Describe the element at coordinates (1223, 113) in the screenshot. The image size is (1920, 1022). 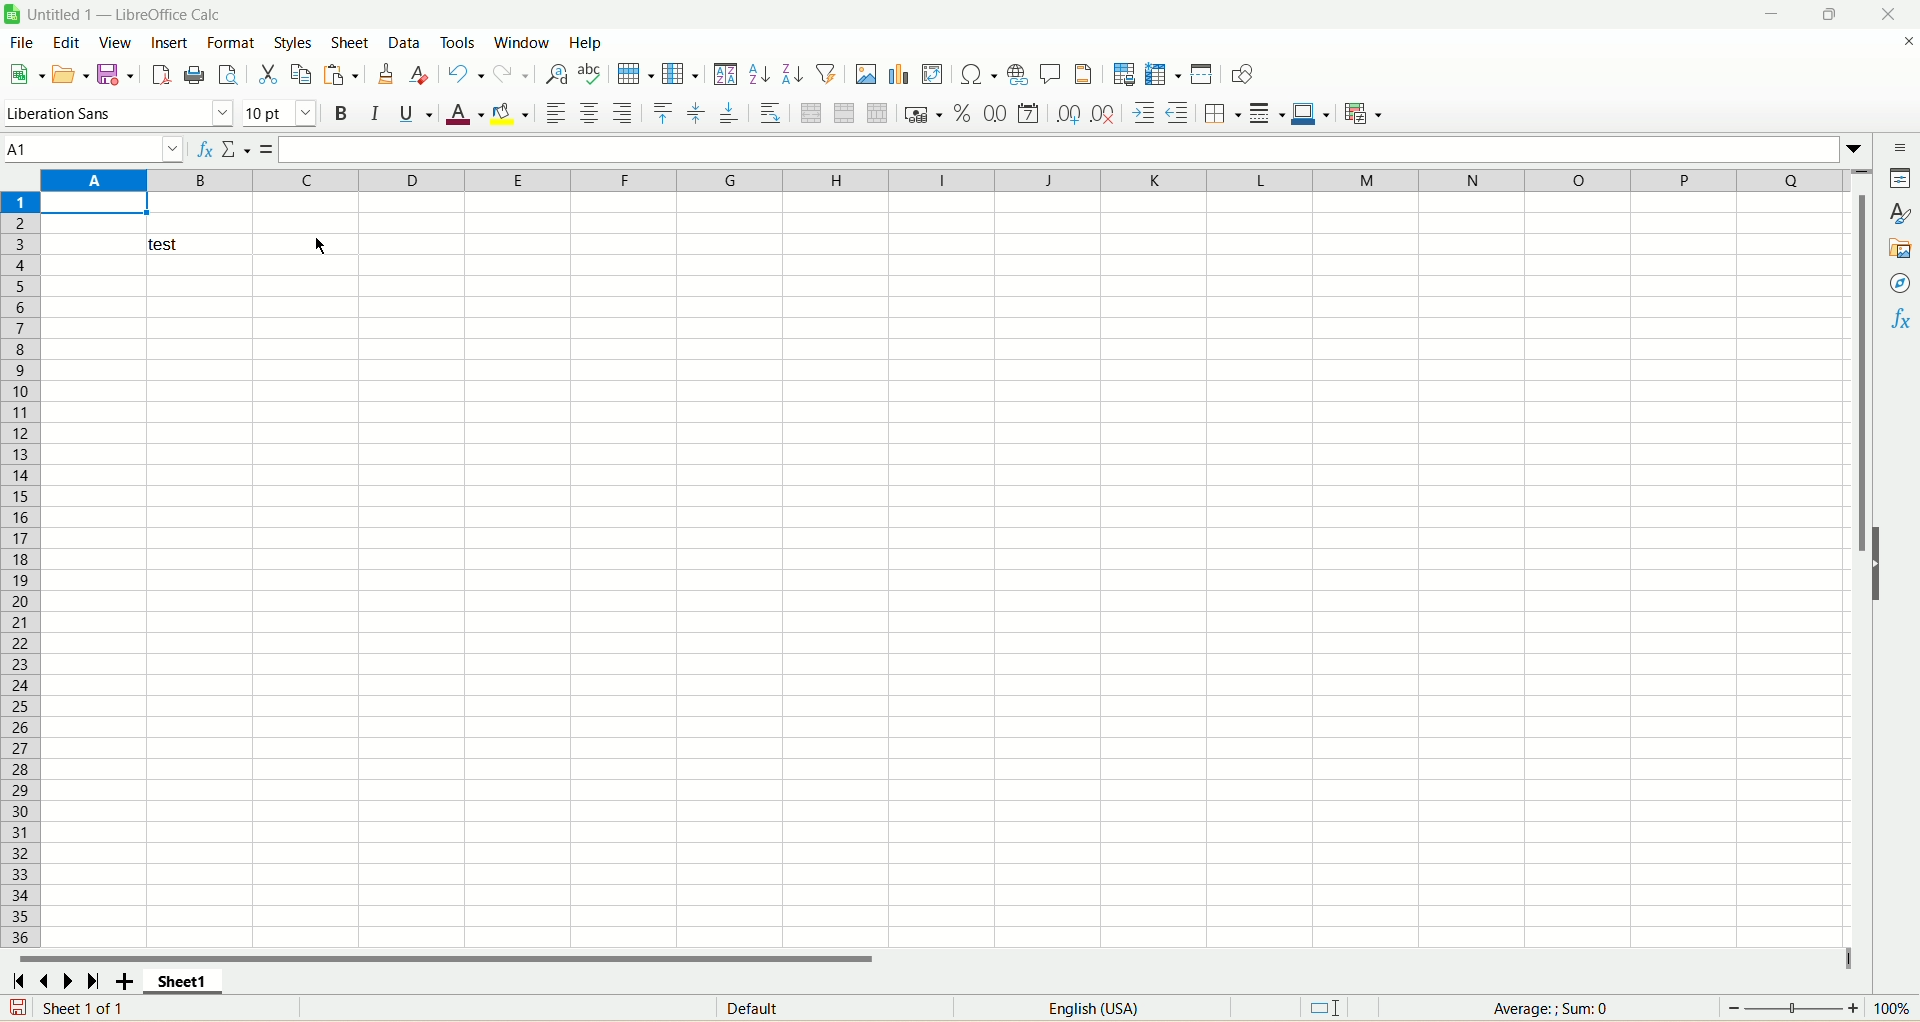
I see `borders` at that location.